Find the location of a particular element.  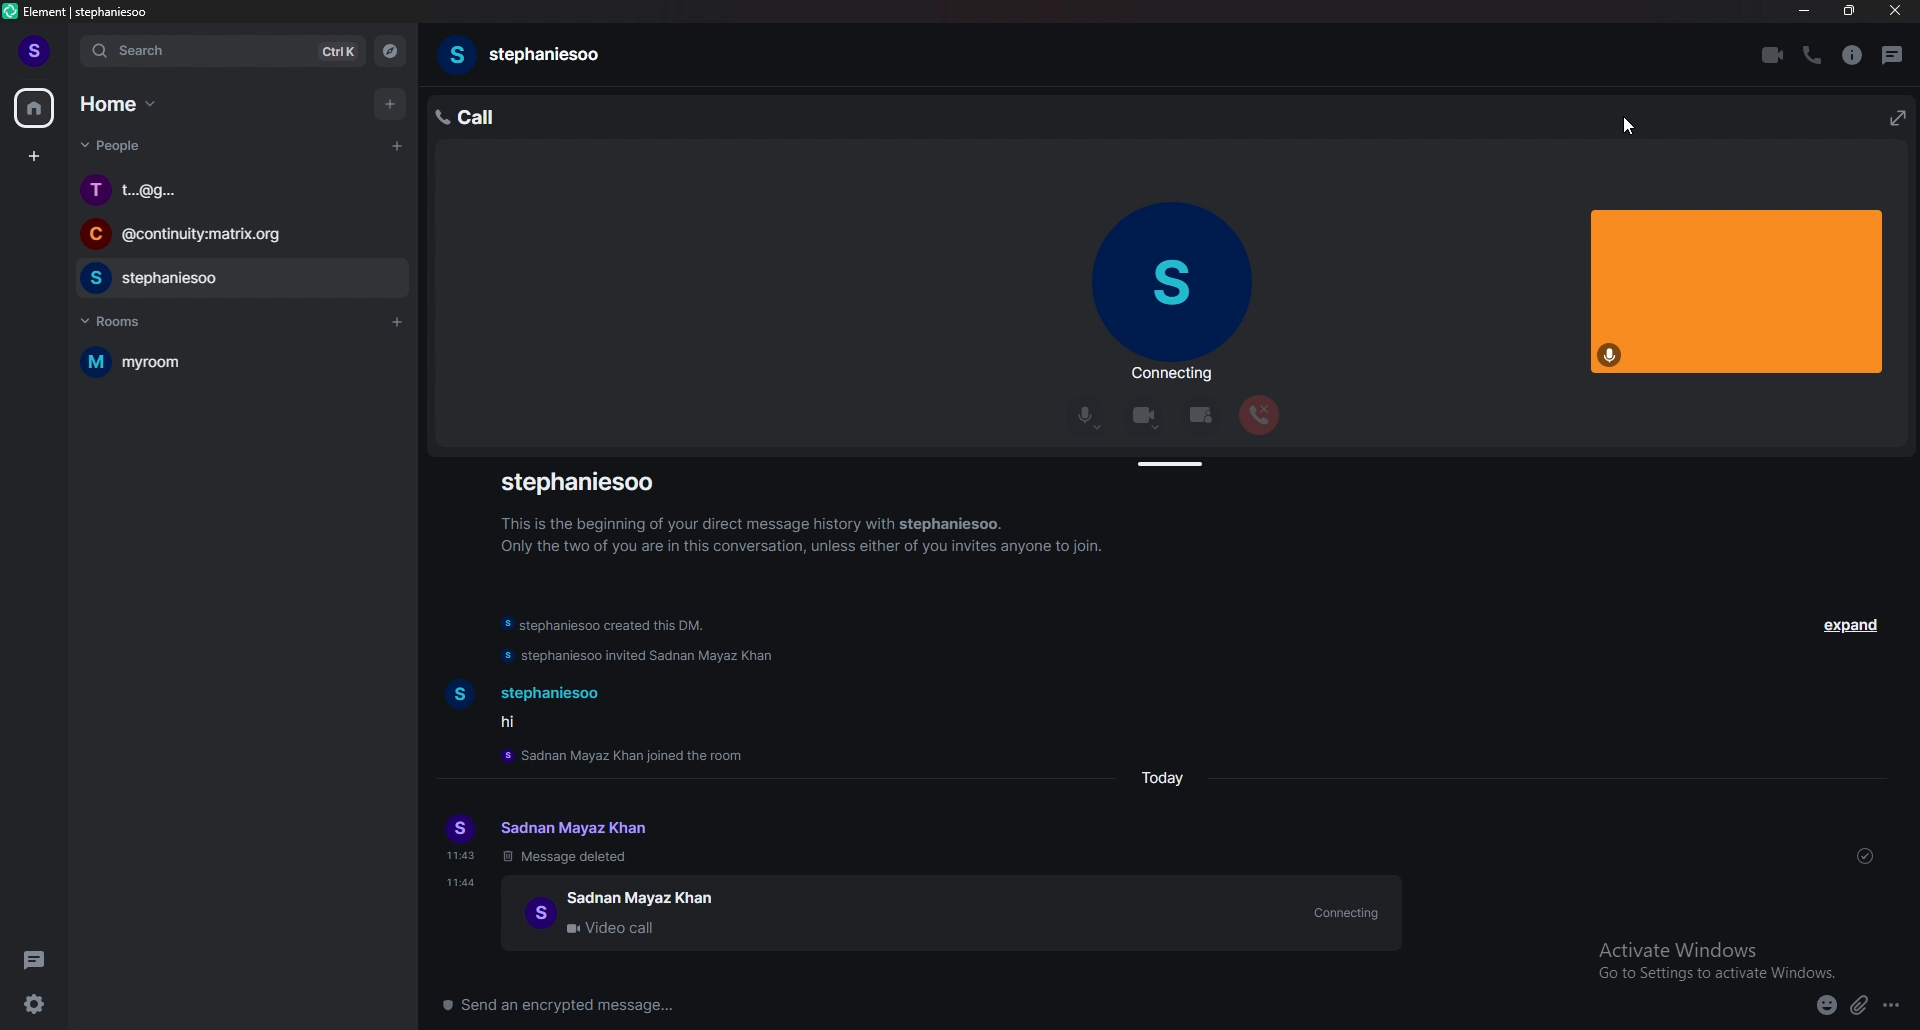

chat is located at coordinates (236, 280).